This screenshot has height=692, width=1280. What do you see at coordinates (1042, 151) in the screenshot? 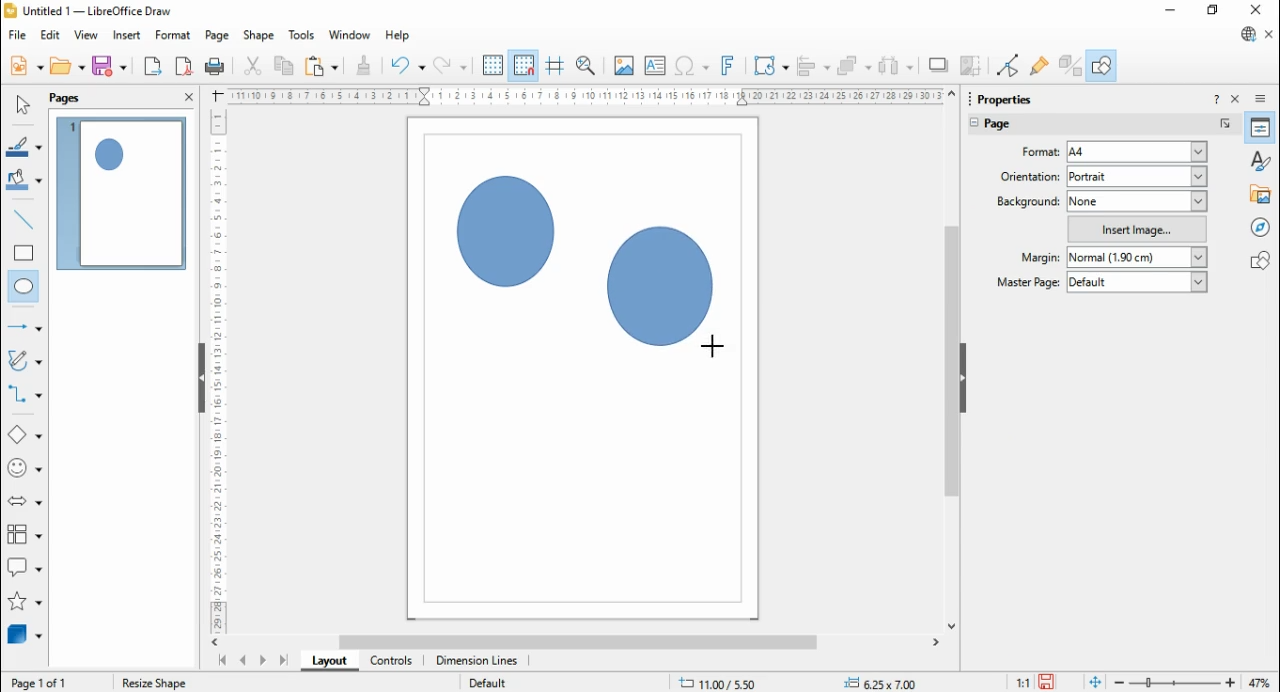
I see `page format` at bounding box center [1042, 151].